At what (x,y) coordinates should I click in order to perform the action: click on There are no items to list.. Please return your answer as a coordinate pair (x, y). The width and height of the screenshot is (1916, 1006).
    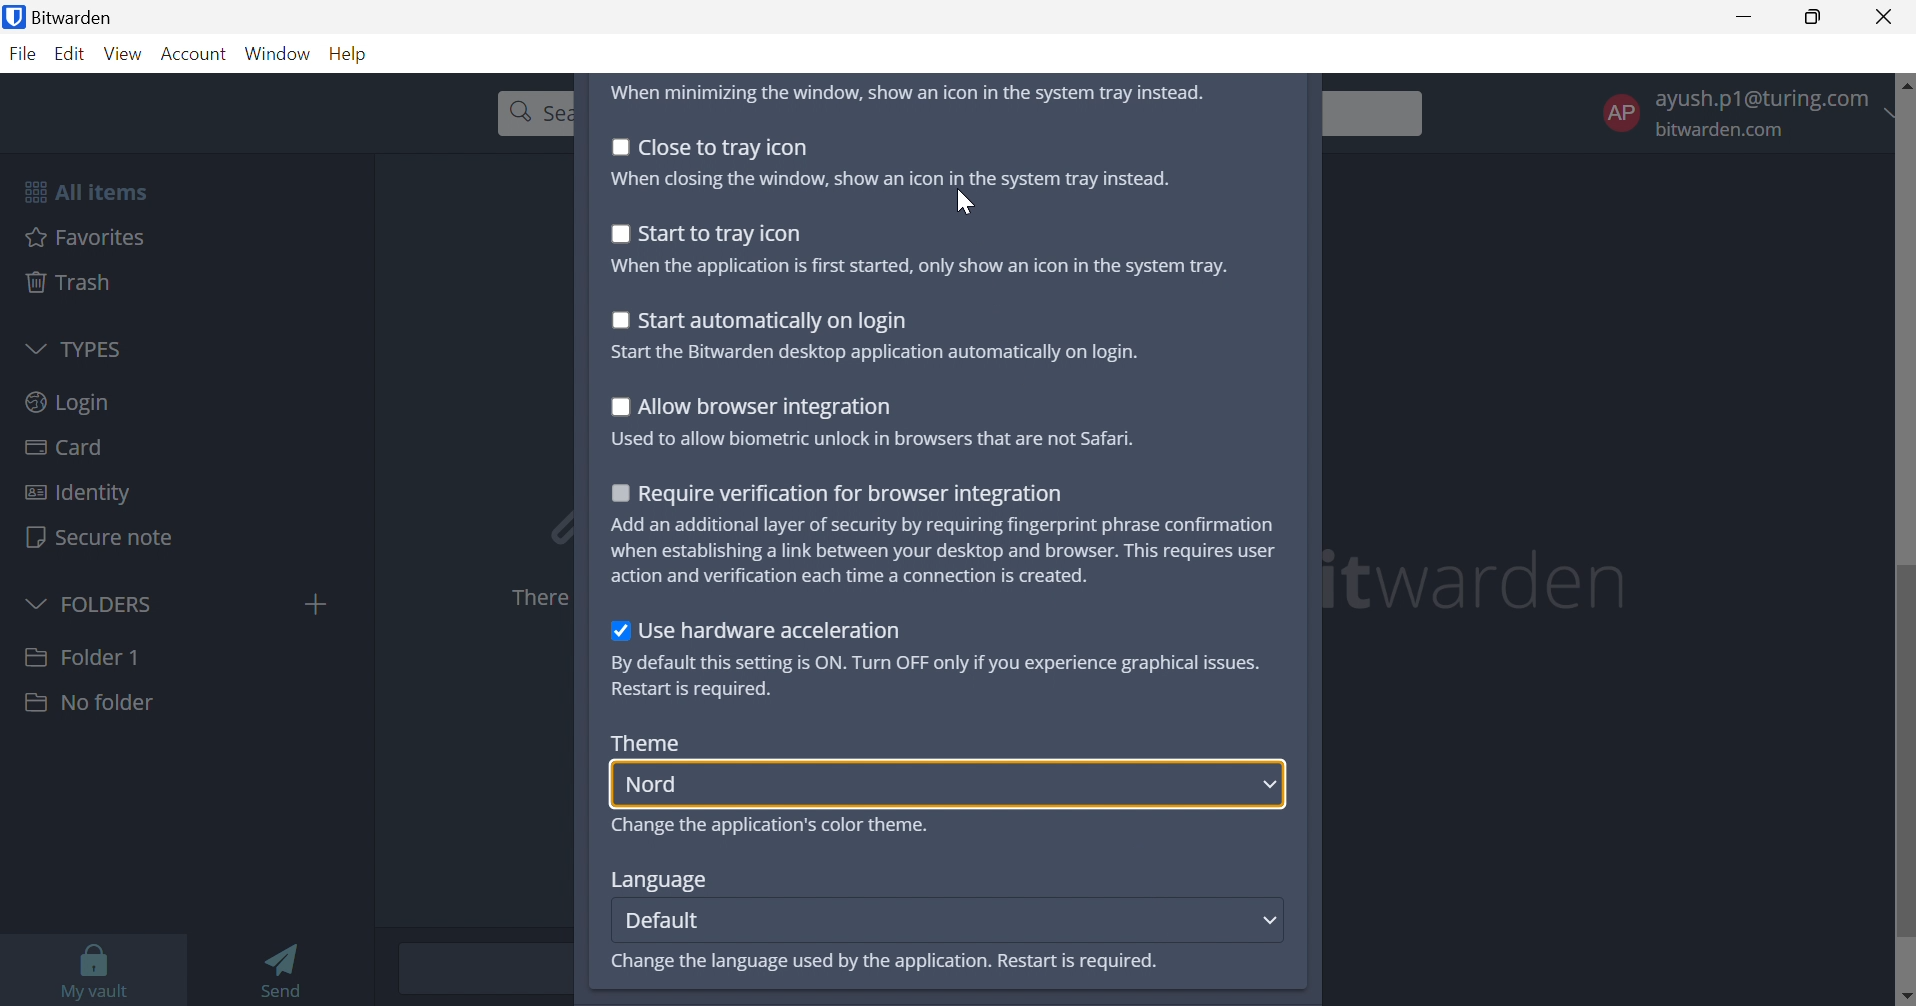
    Looking at the image, I should click on (535, 598).